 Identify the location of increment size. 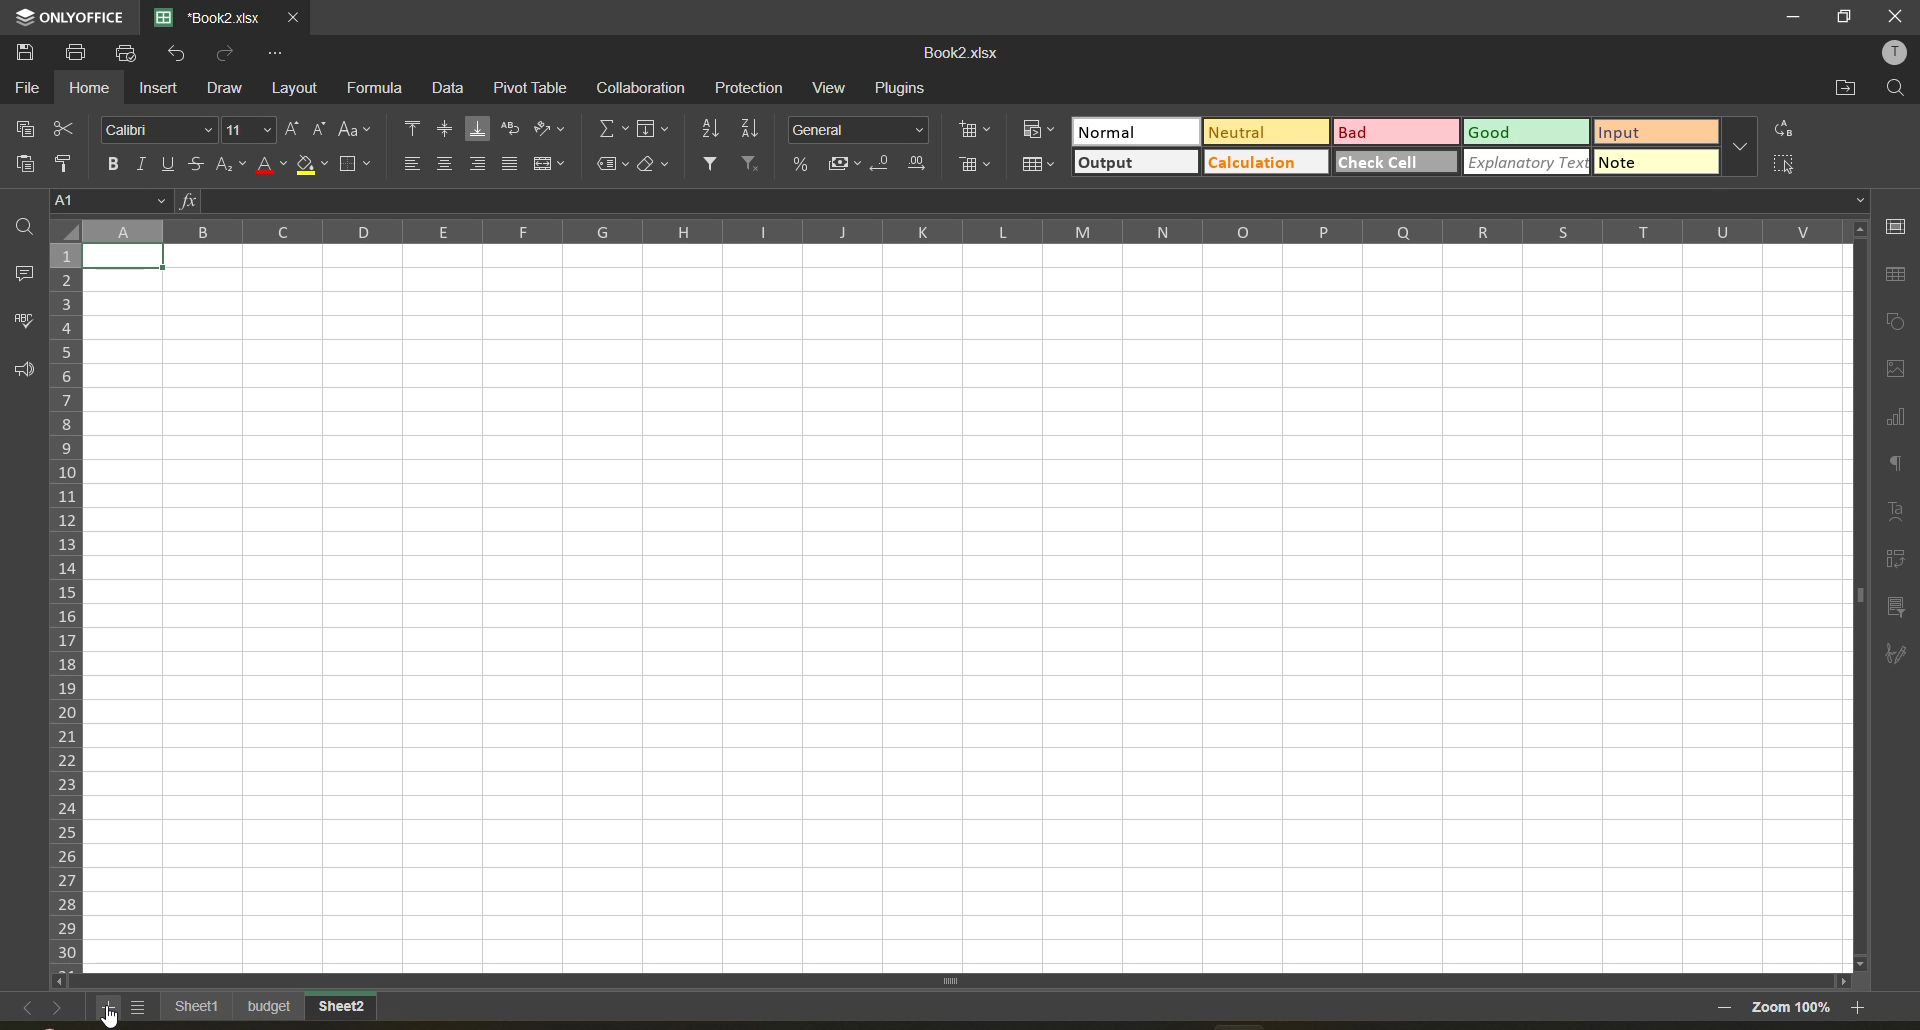
(292, 127).